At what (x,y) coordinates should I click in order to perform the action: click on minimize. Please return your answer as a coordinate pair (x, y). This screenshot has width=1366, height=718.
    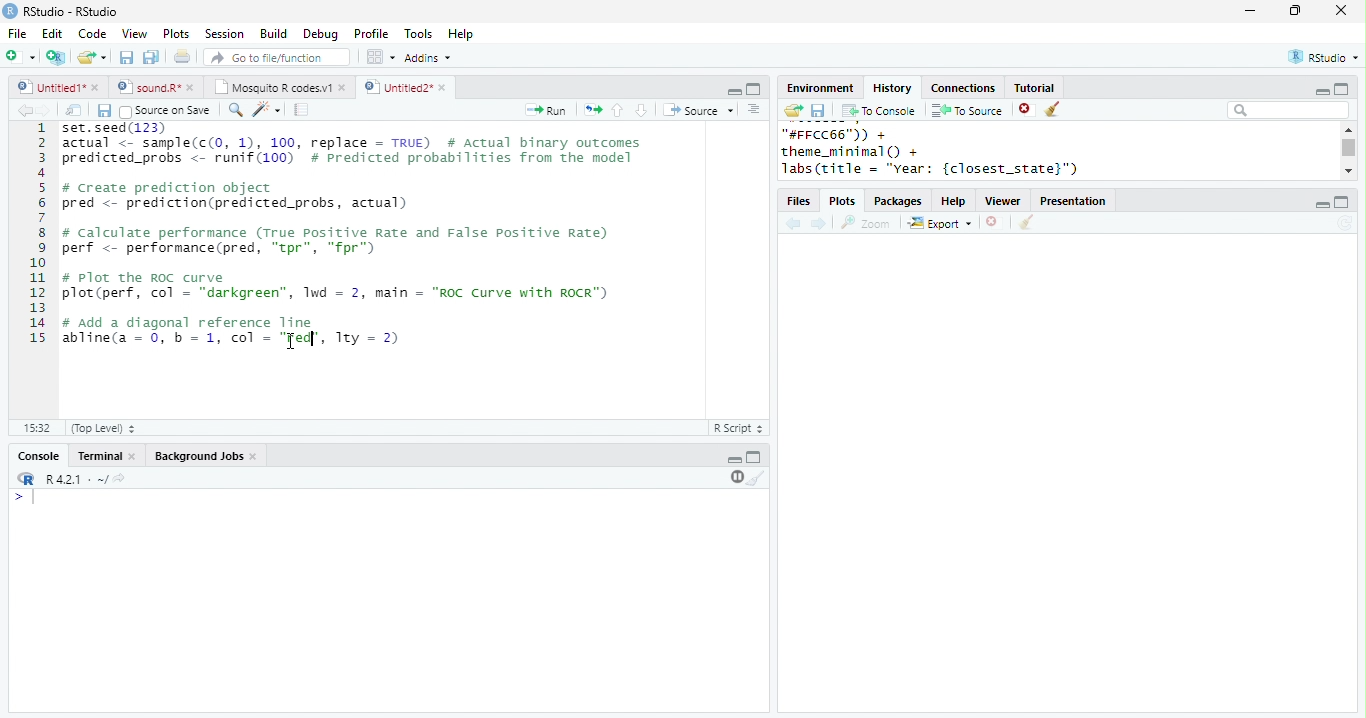
    Looking at the image, I should click on (1321, 205).